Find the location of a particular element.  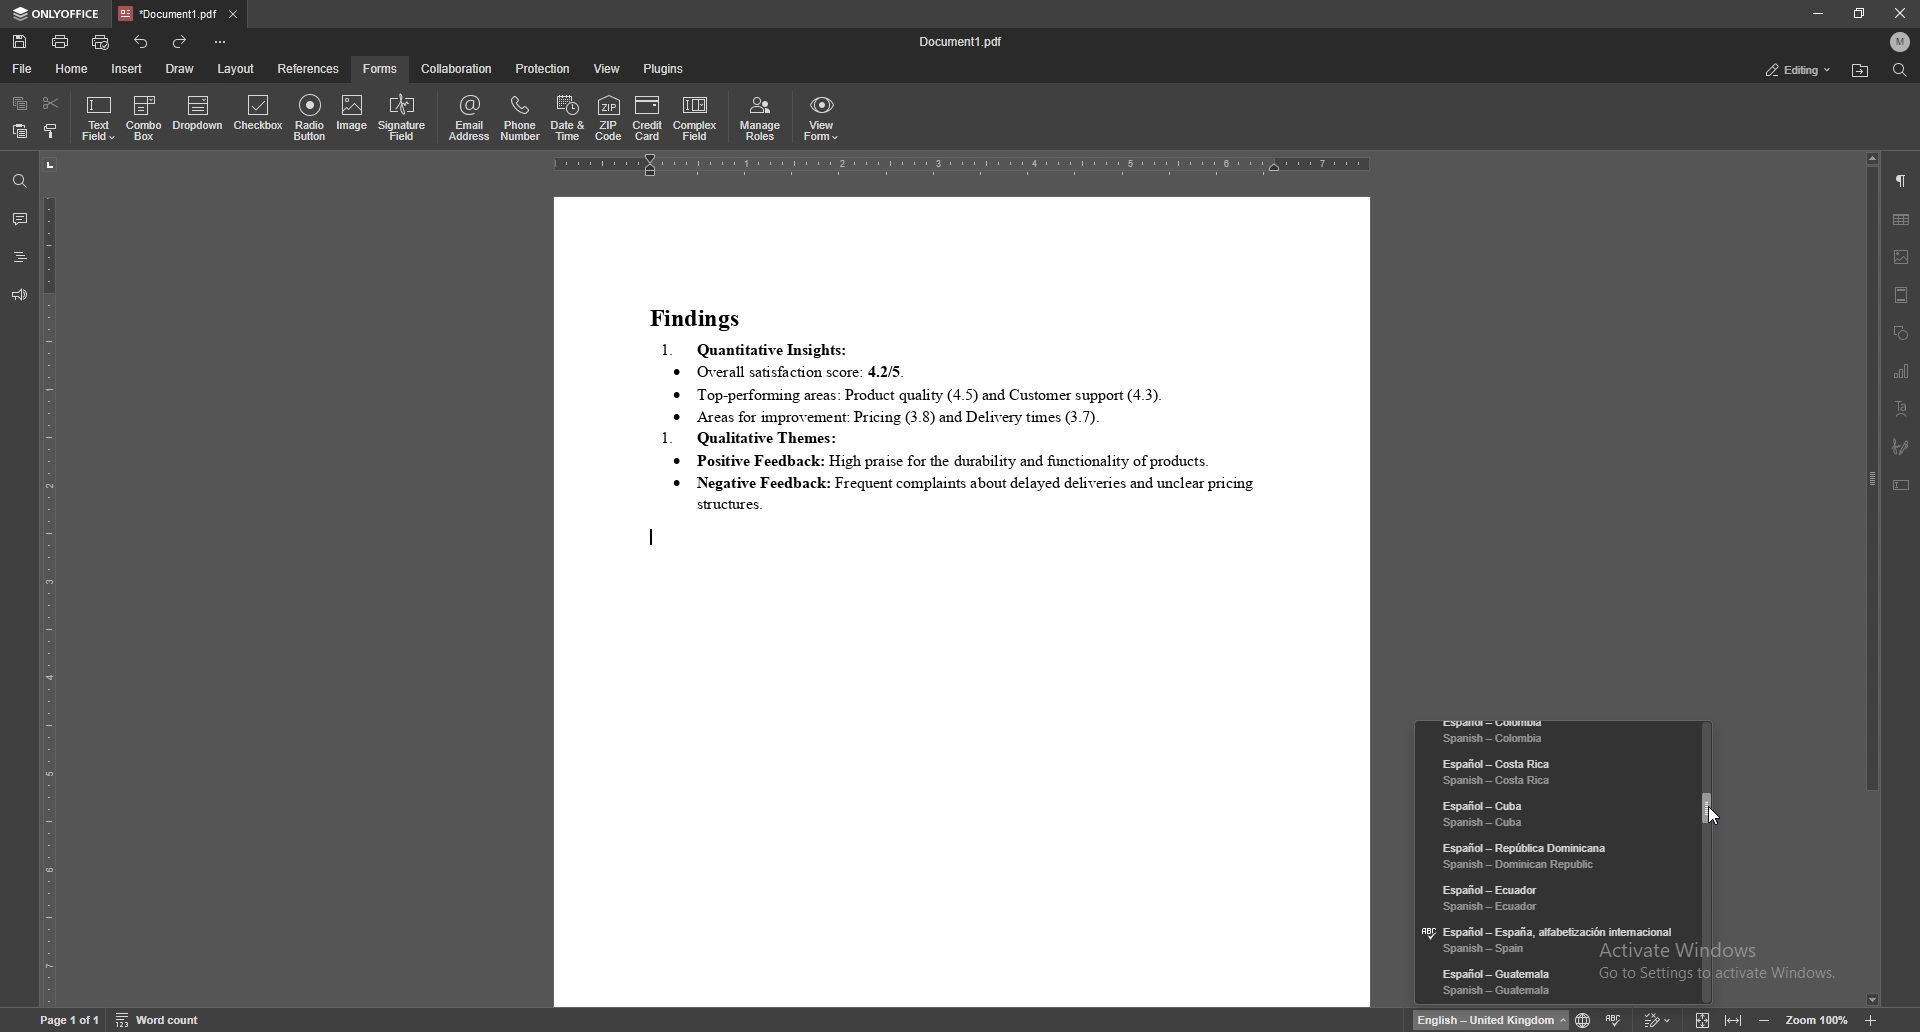

paragraph is located at coordinates (1900, 180).